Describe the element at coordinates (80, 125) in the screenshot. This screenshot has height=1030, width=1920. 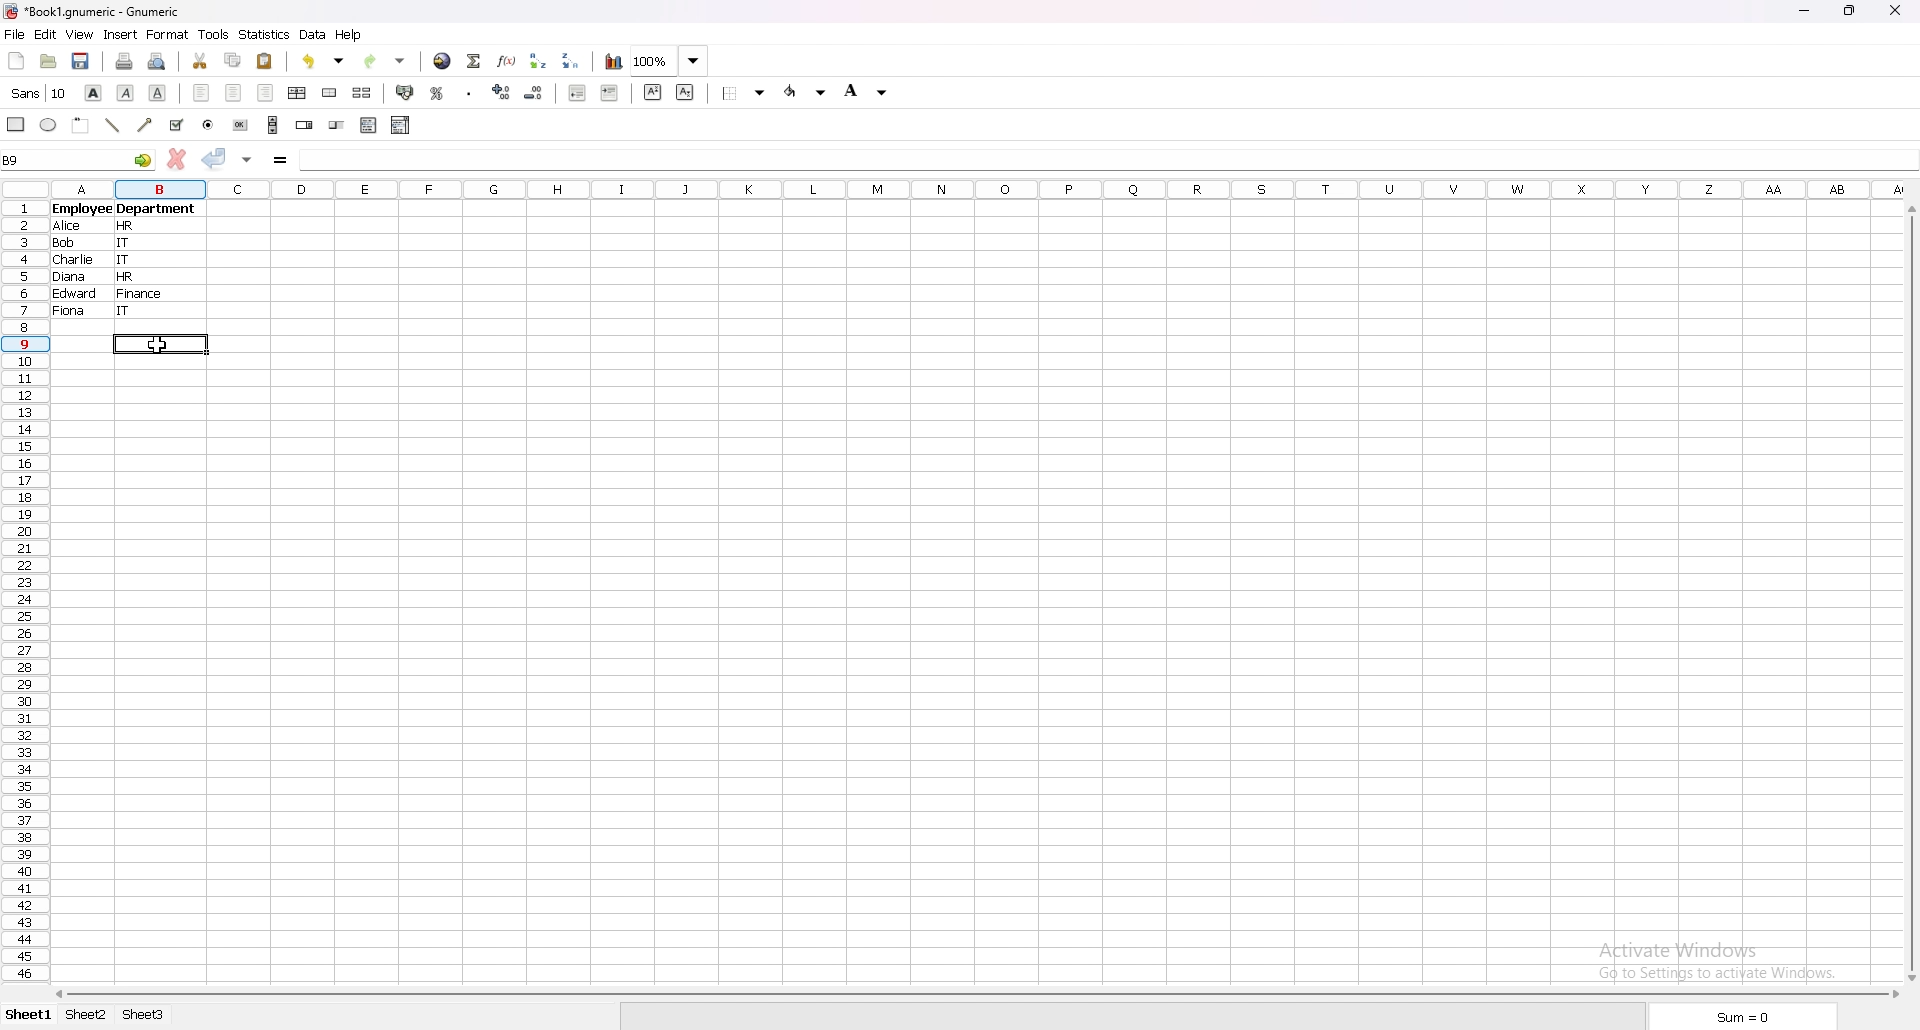
I see `frame` at that location.